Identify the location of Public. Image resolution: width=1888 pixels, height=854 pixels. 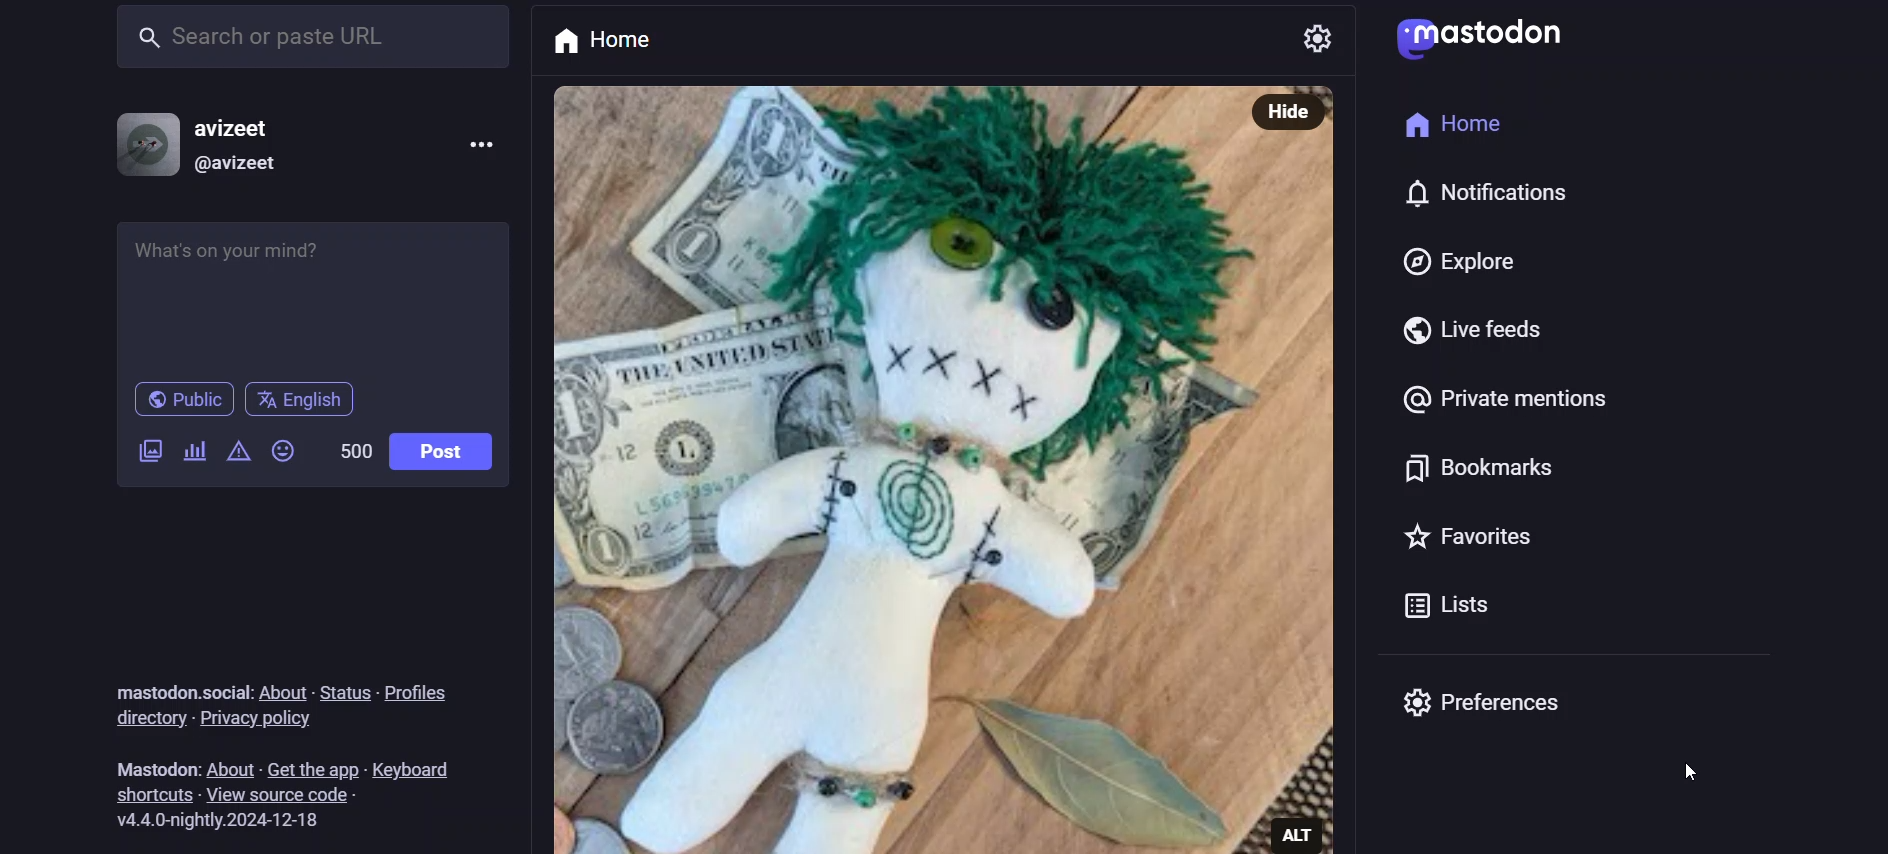
(183, 400).